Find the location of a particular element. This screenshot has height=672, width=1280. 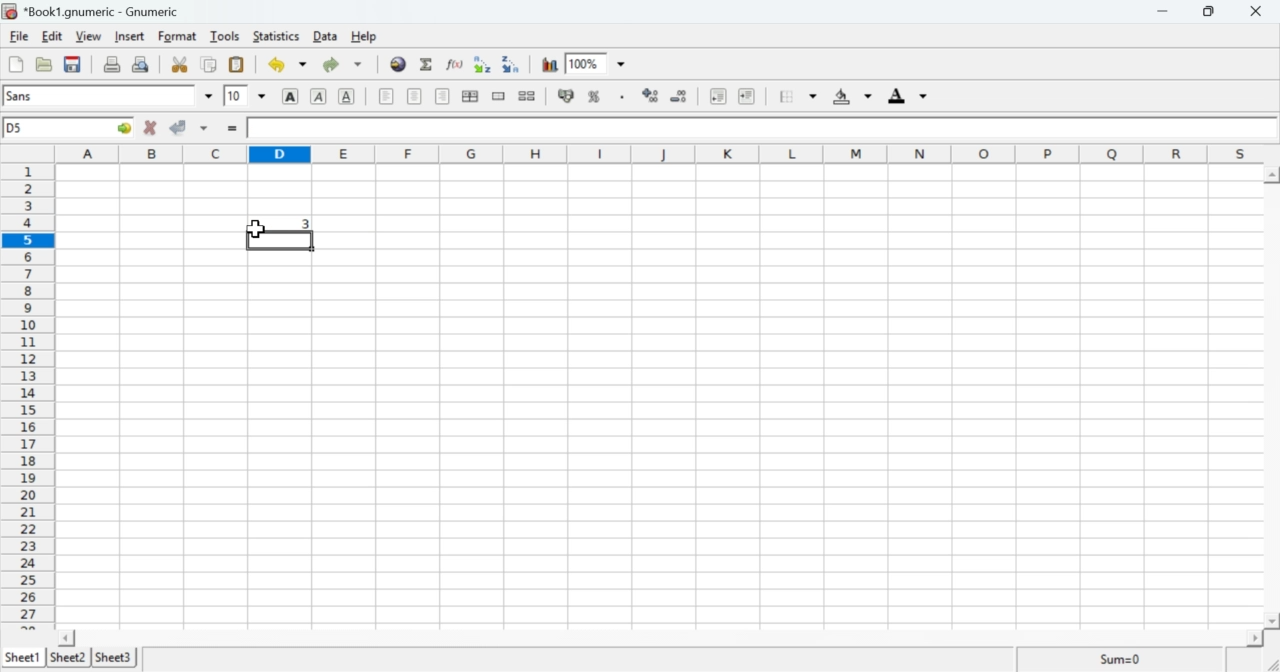

Minimize is located at coordinates (1167, 12).